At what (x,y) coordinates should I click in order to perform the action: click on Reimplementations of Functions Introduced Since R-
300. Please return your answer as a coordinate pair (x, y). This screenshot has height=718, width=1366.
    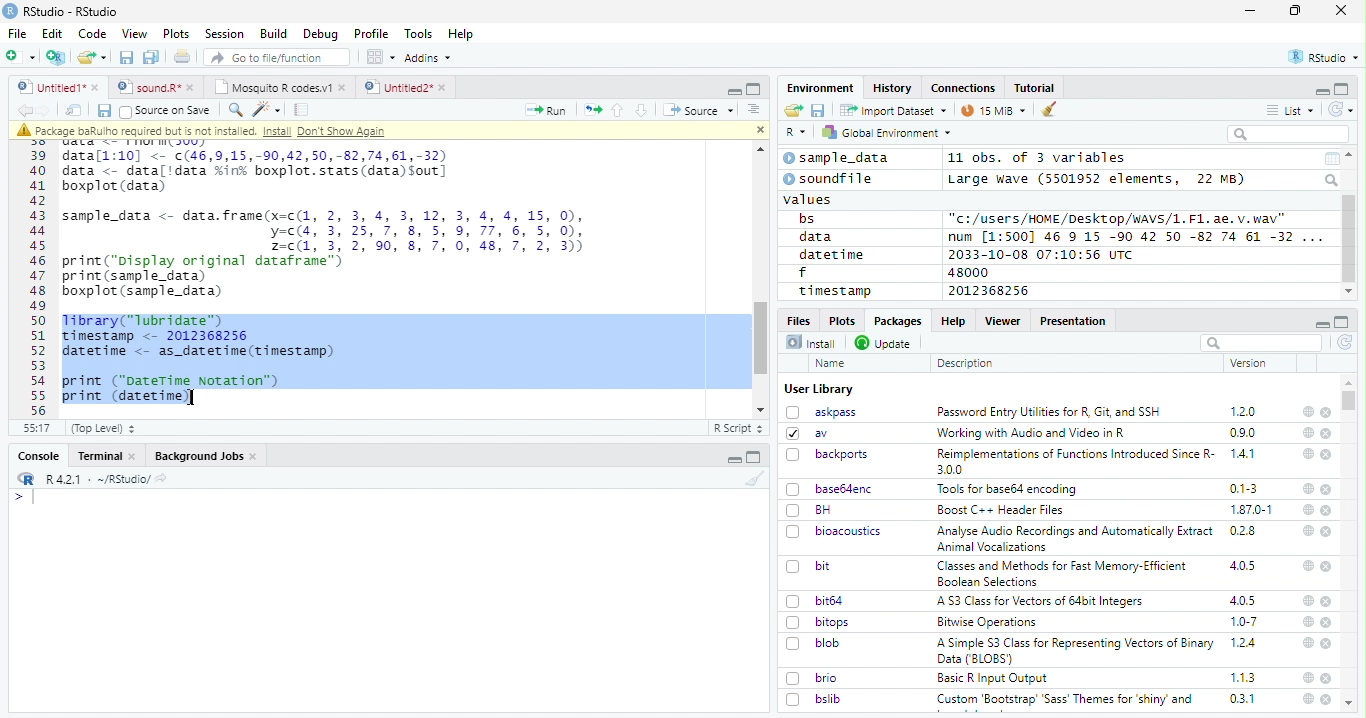
    Looking at the image, I should click on (1074, 461).